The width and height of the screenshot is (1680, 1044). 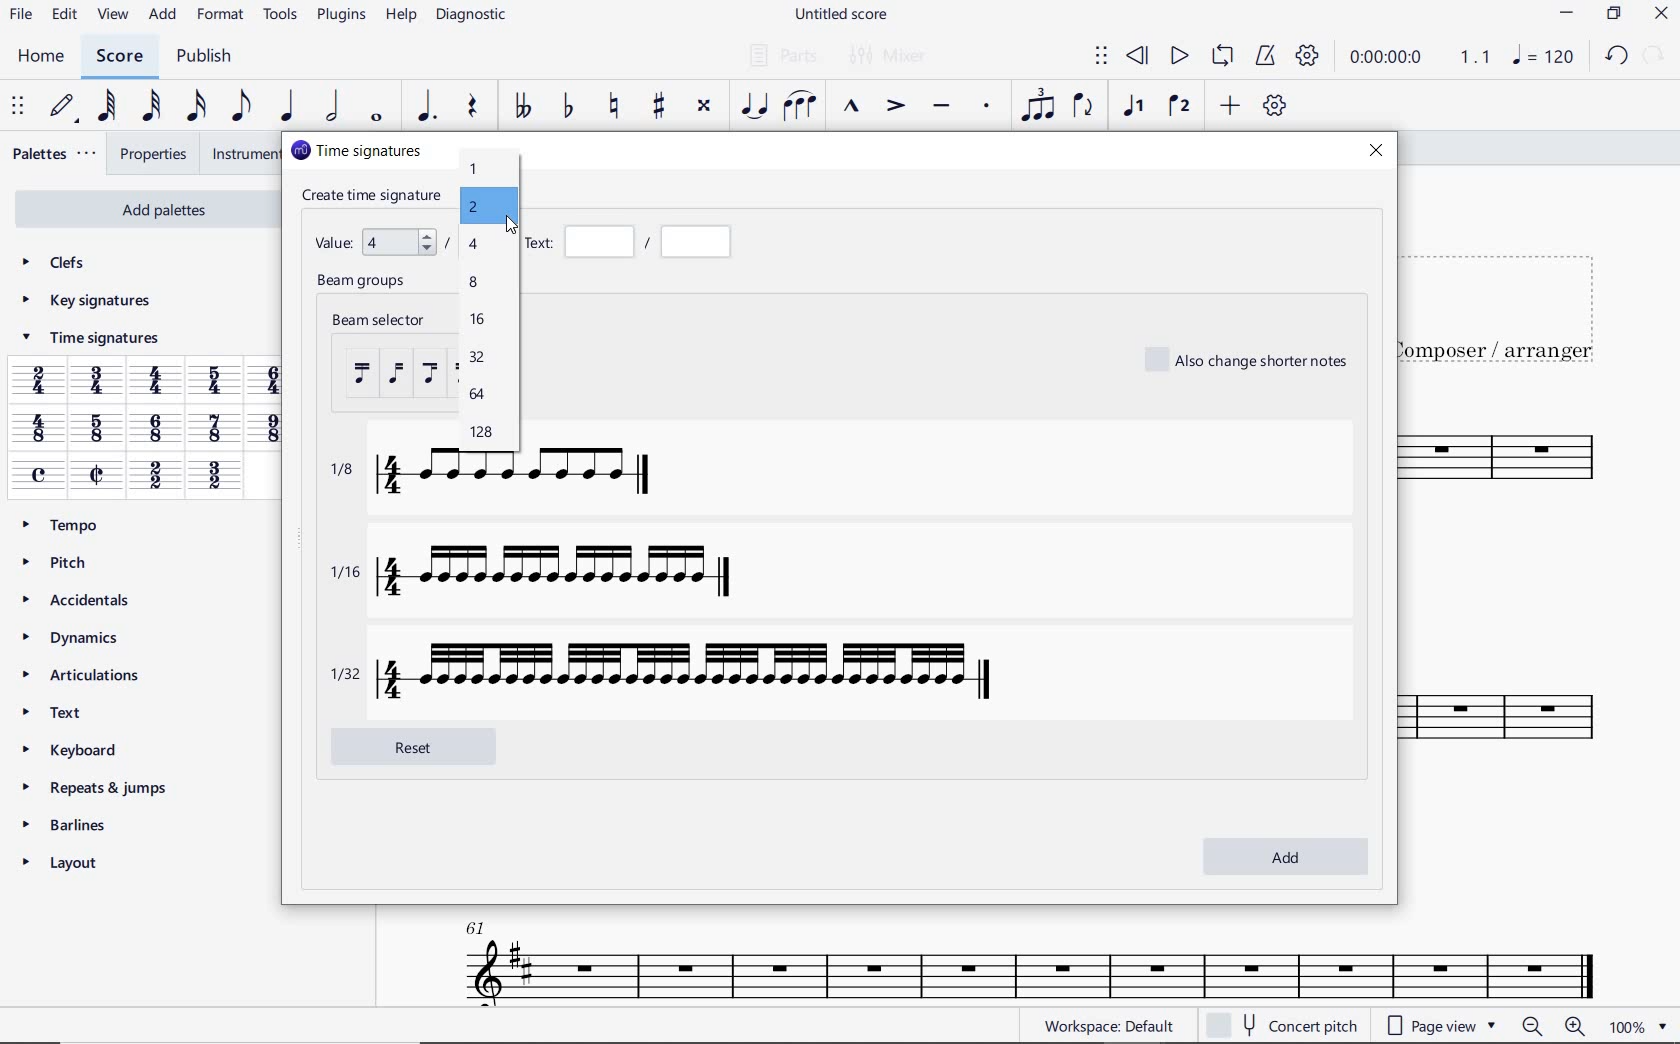 I want to click on METRONOME, so click(x=1265, y=57).